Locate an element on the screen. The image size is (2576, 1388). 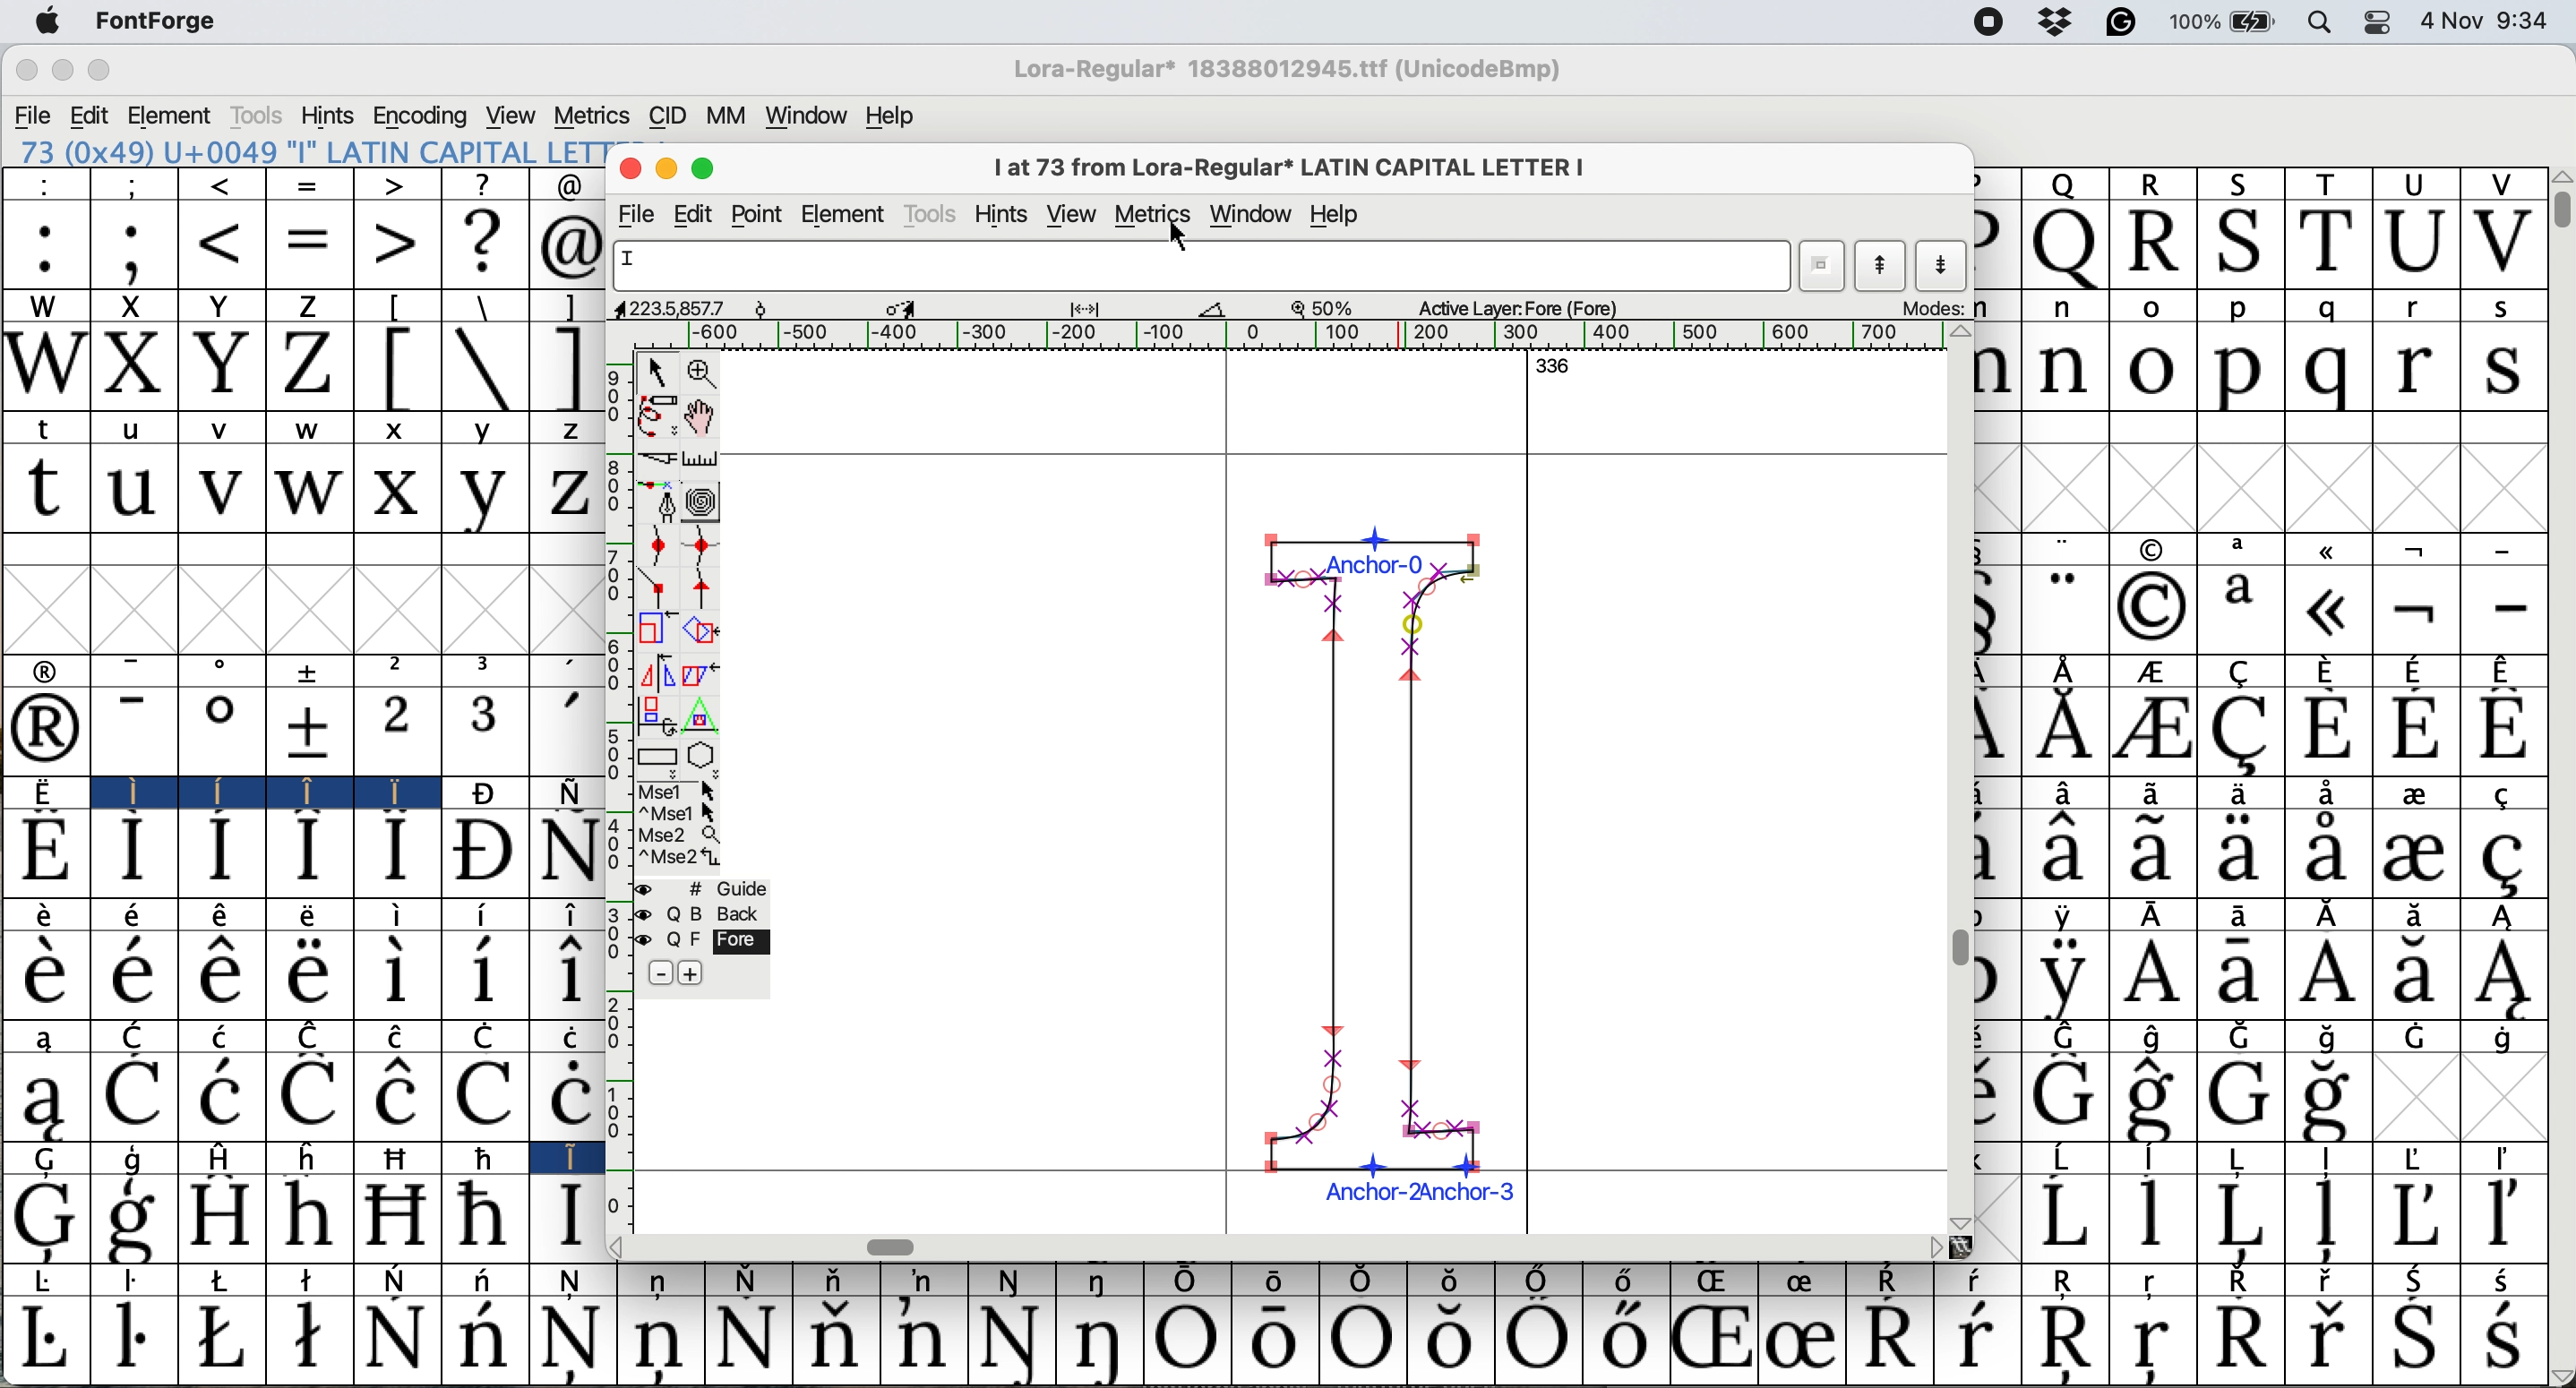
- is located at coordinates (2506, 609).